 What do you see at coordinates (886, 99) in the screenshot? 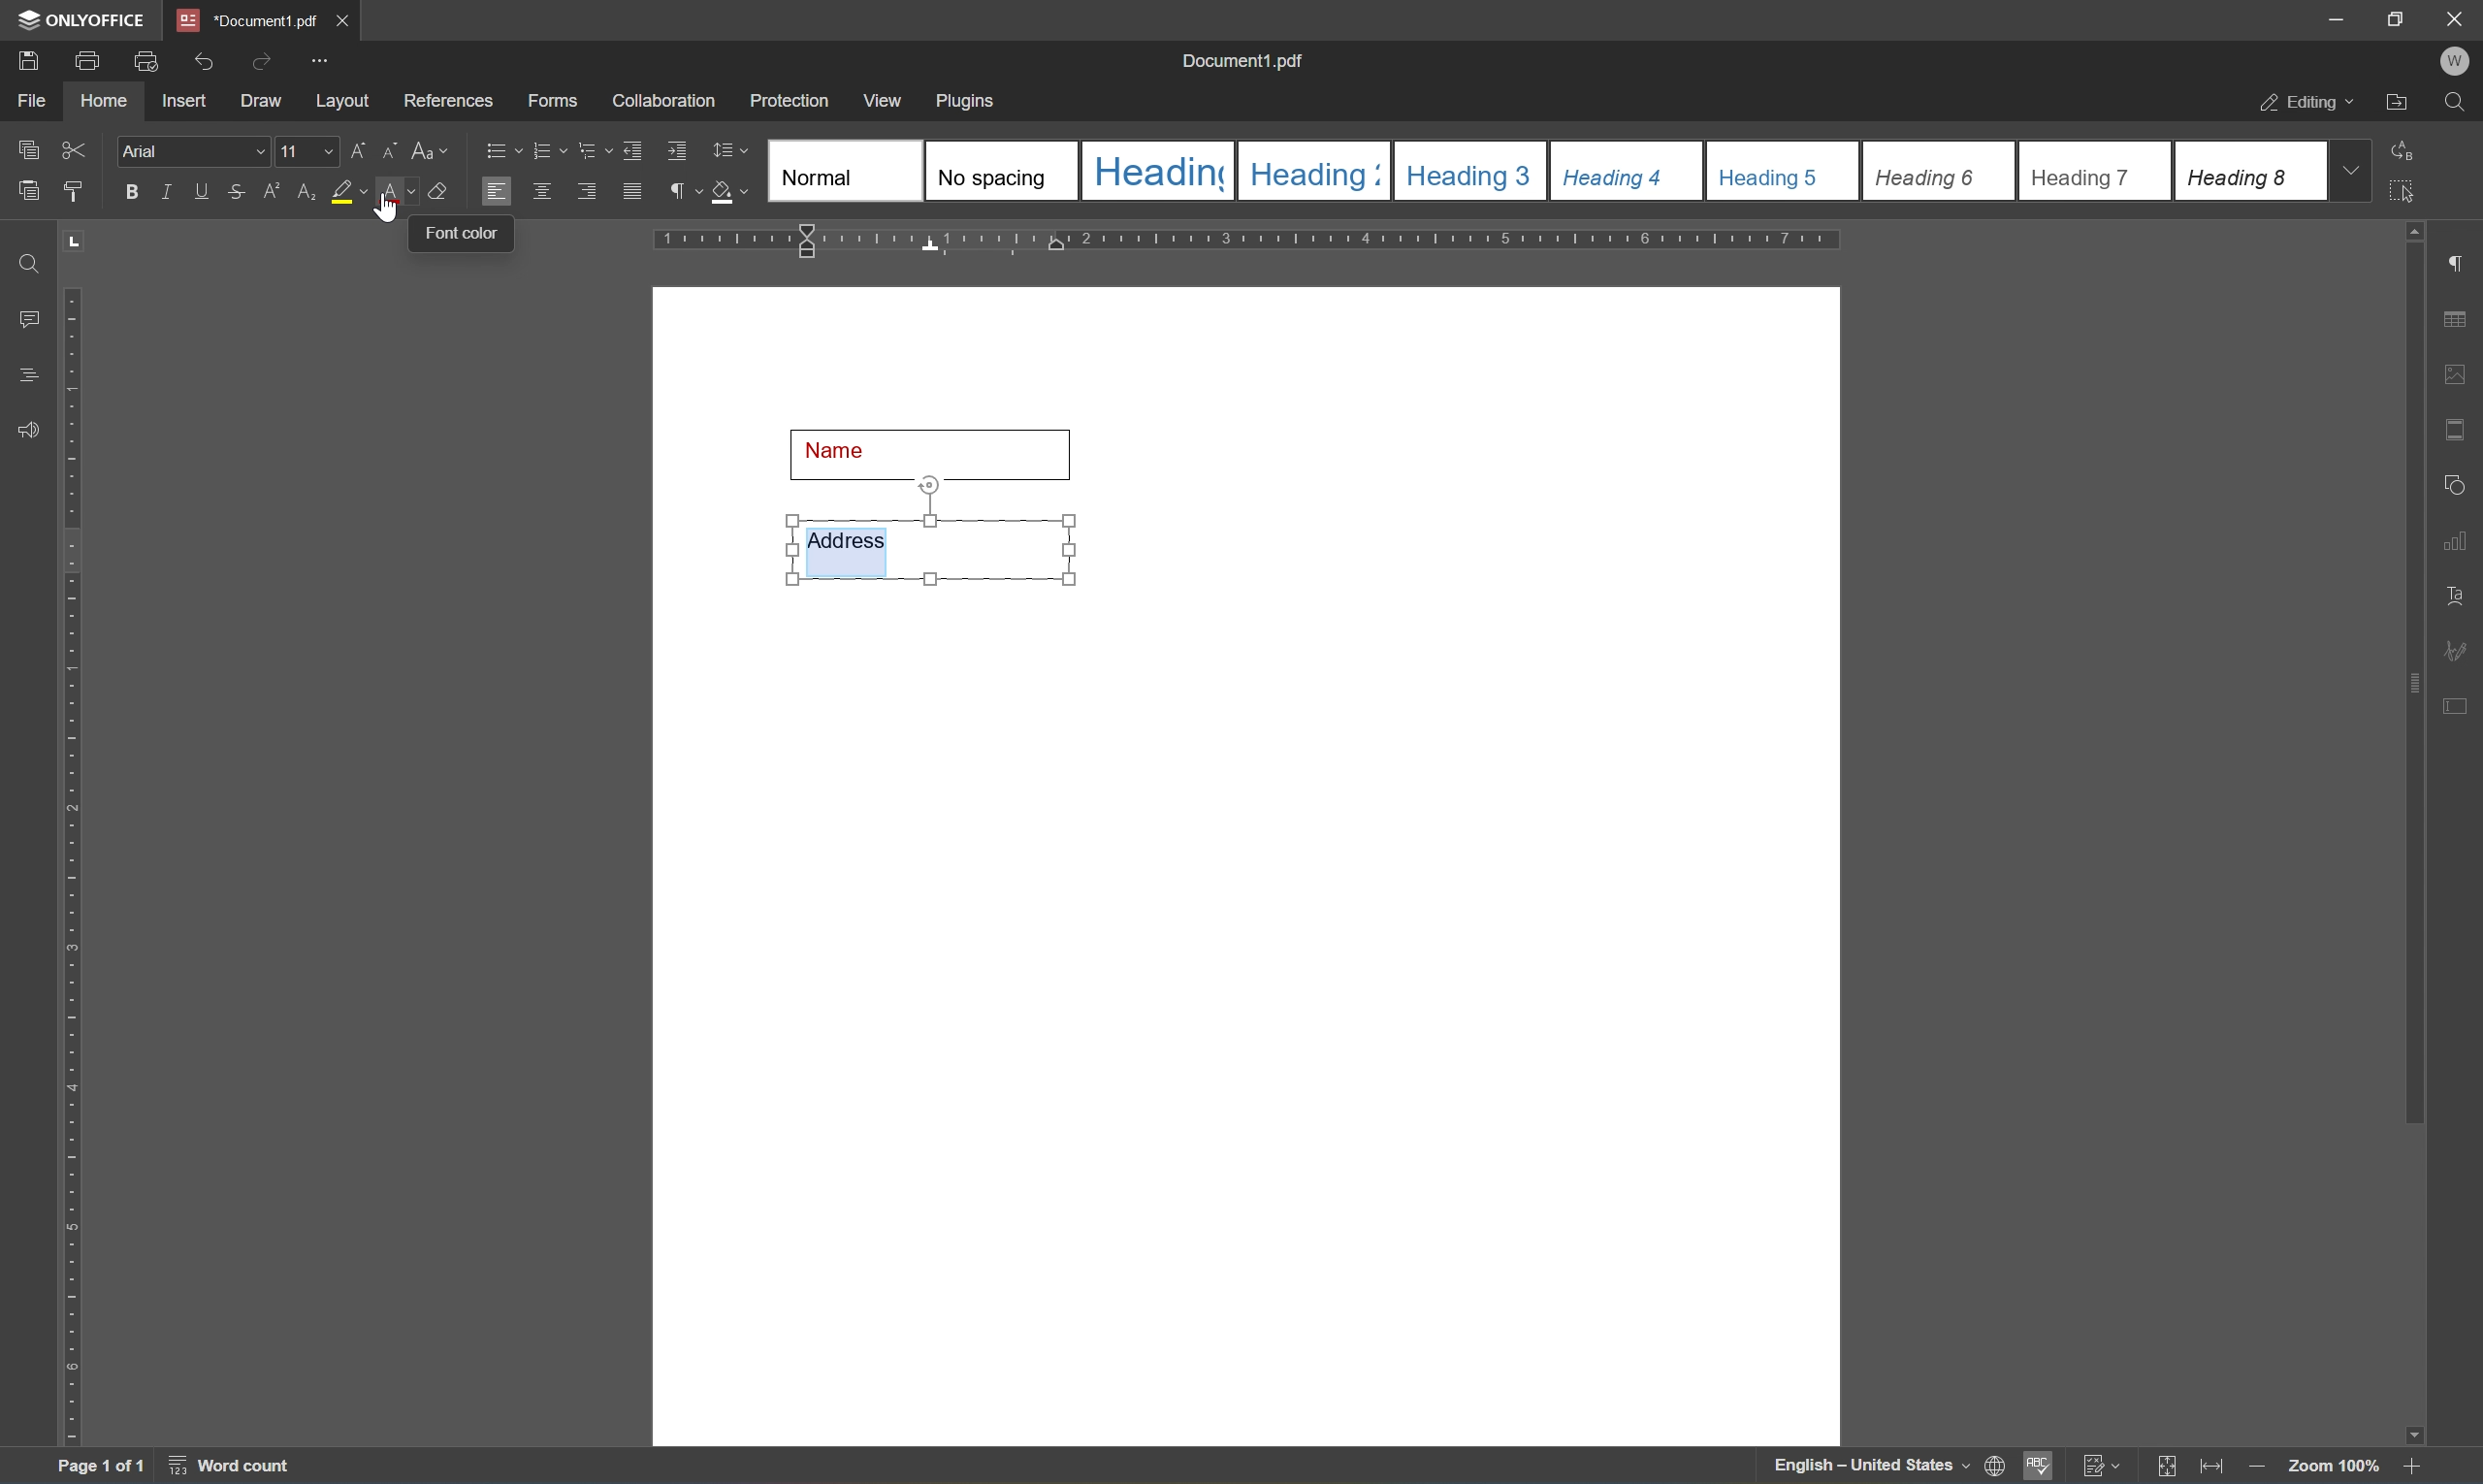
I see `view` at bounding box center [886, 99].